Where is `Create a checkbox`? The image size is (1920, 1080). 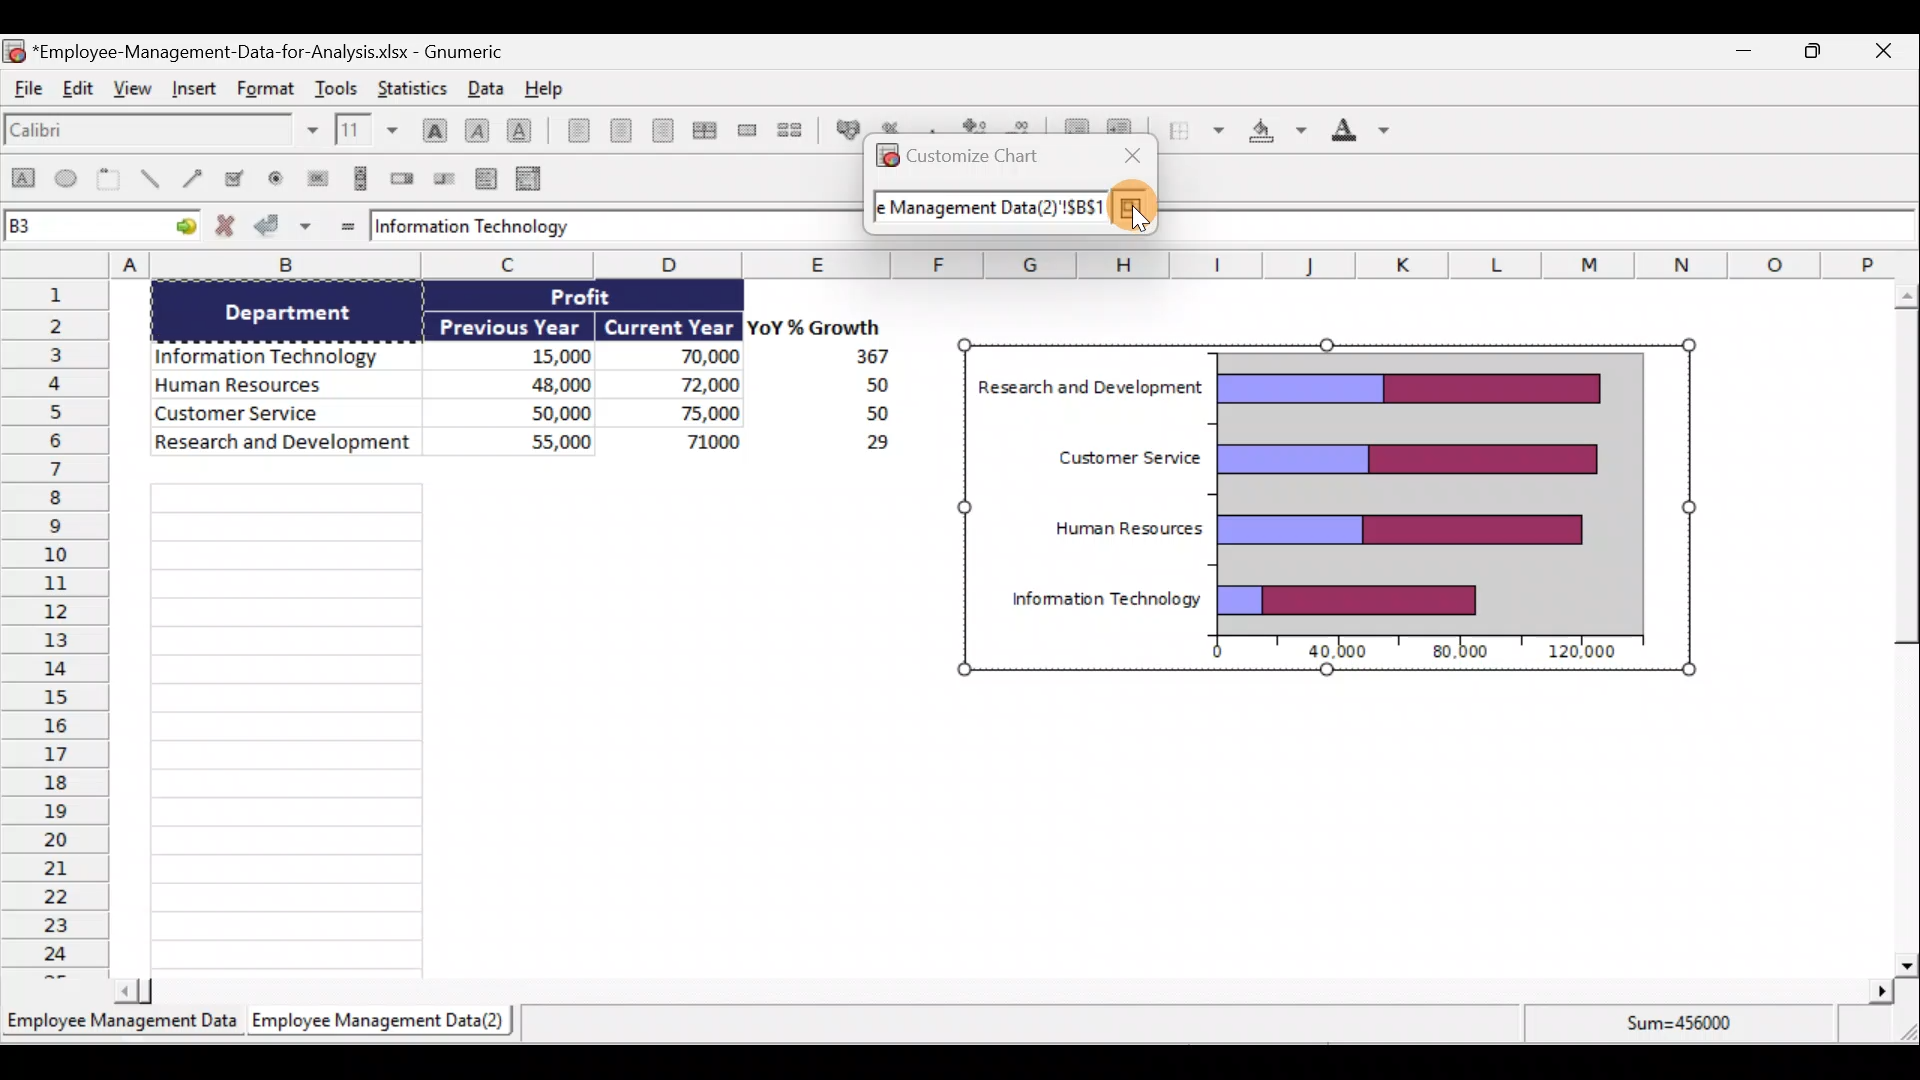 Create a checkbox is located at coordinates (238, 177).